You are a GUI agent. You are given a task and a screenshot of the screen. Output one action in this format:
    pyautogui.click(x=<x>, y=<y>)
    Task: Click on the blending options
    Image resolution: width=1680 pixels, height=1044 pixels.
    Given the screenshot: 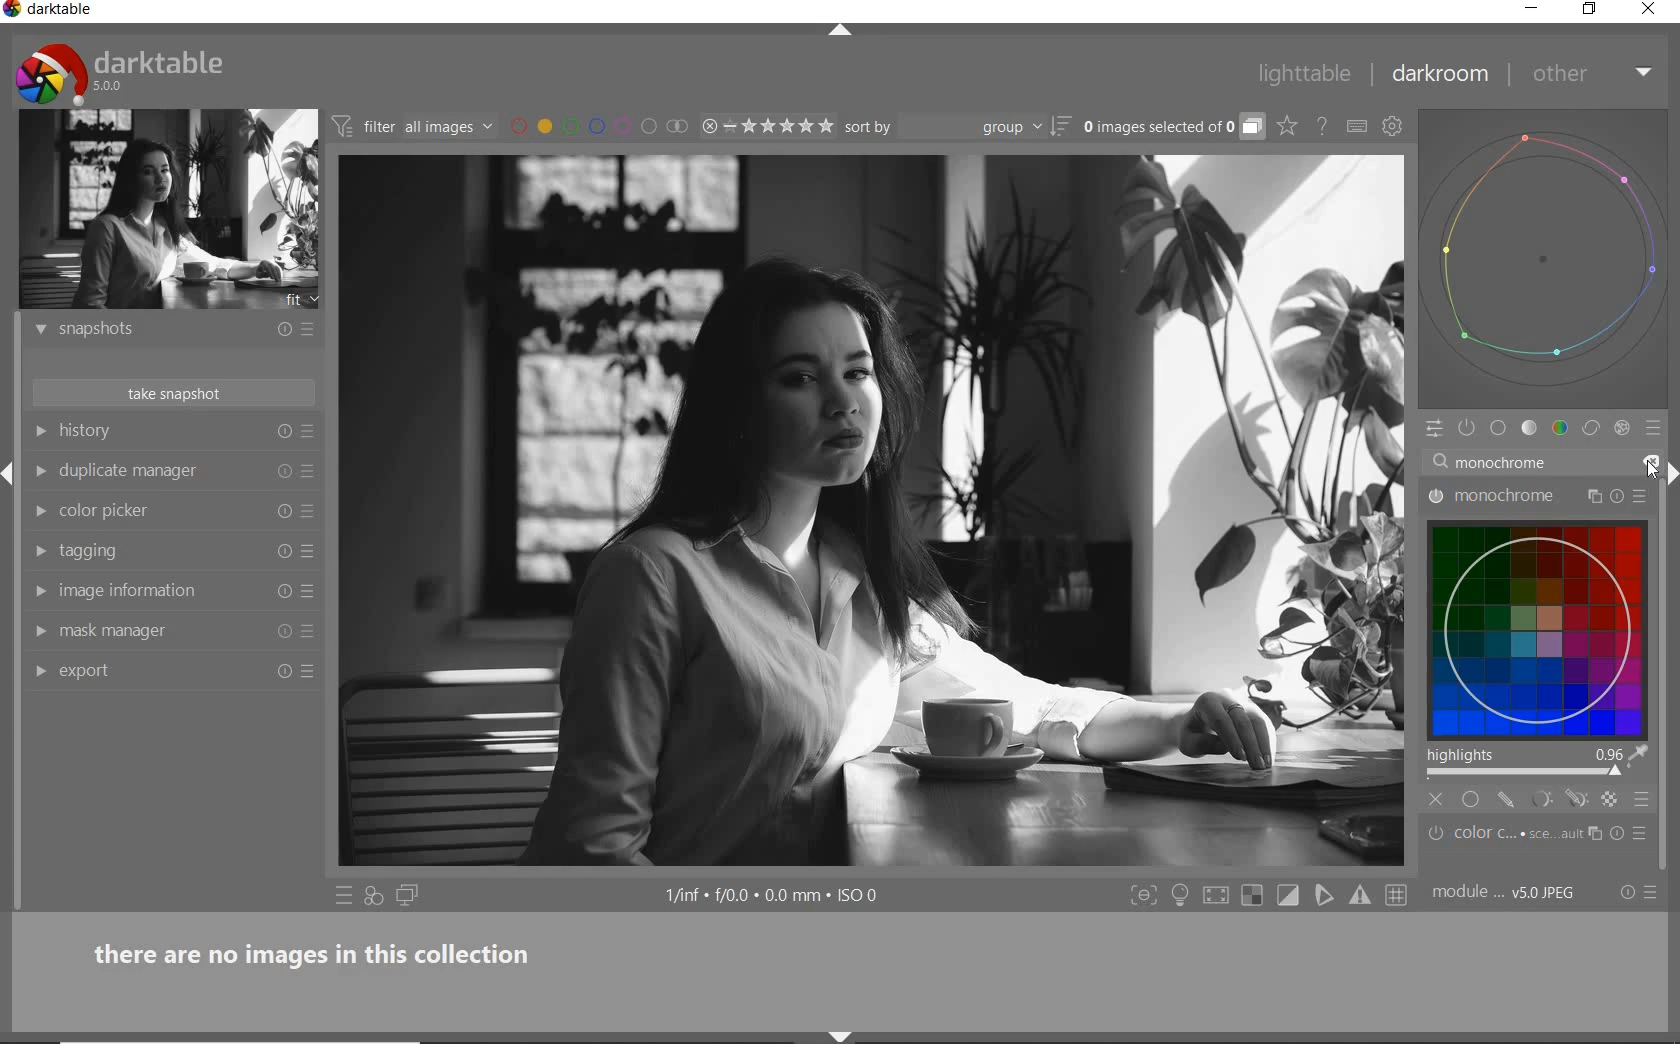 What is the action you would take?
    pyautogui.click(x=1643, y=800)
    